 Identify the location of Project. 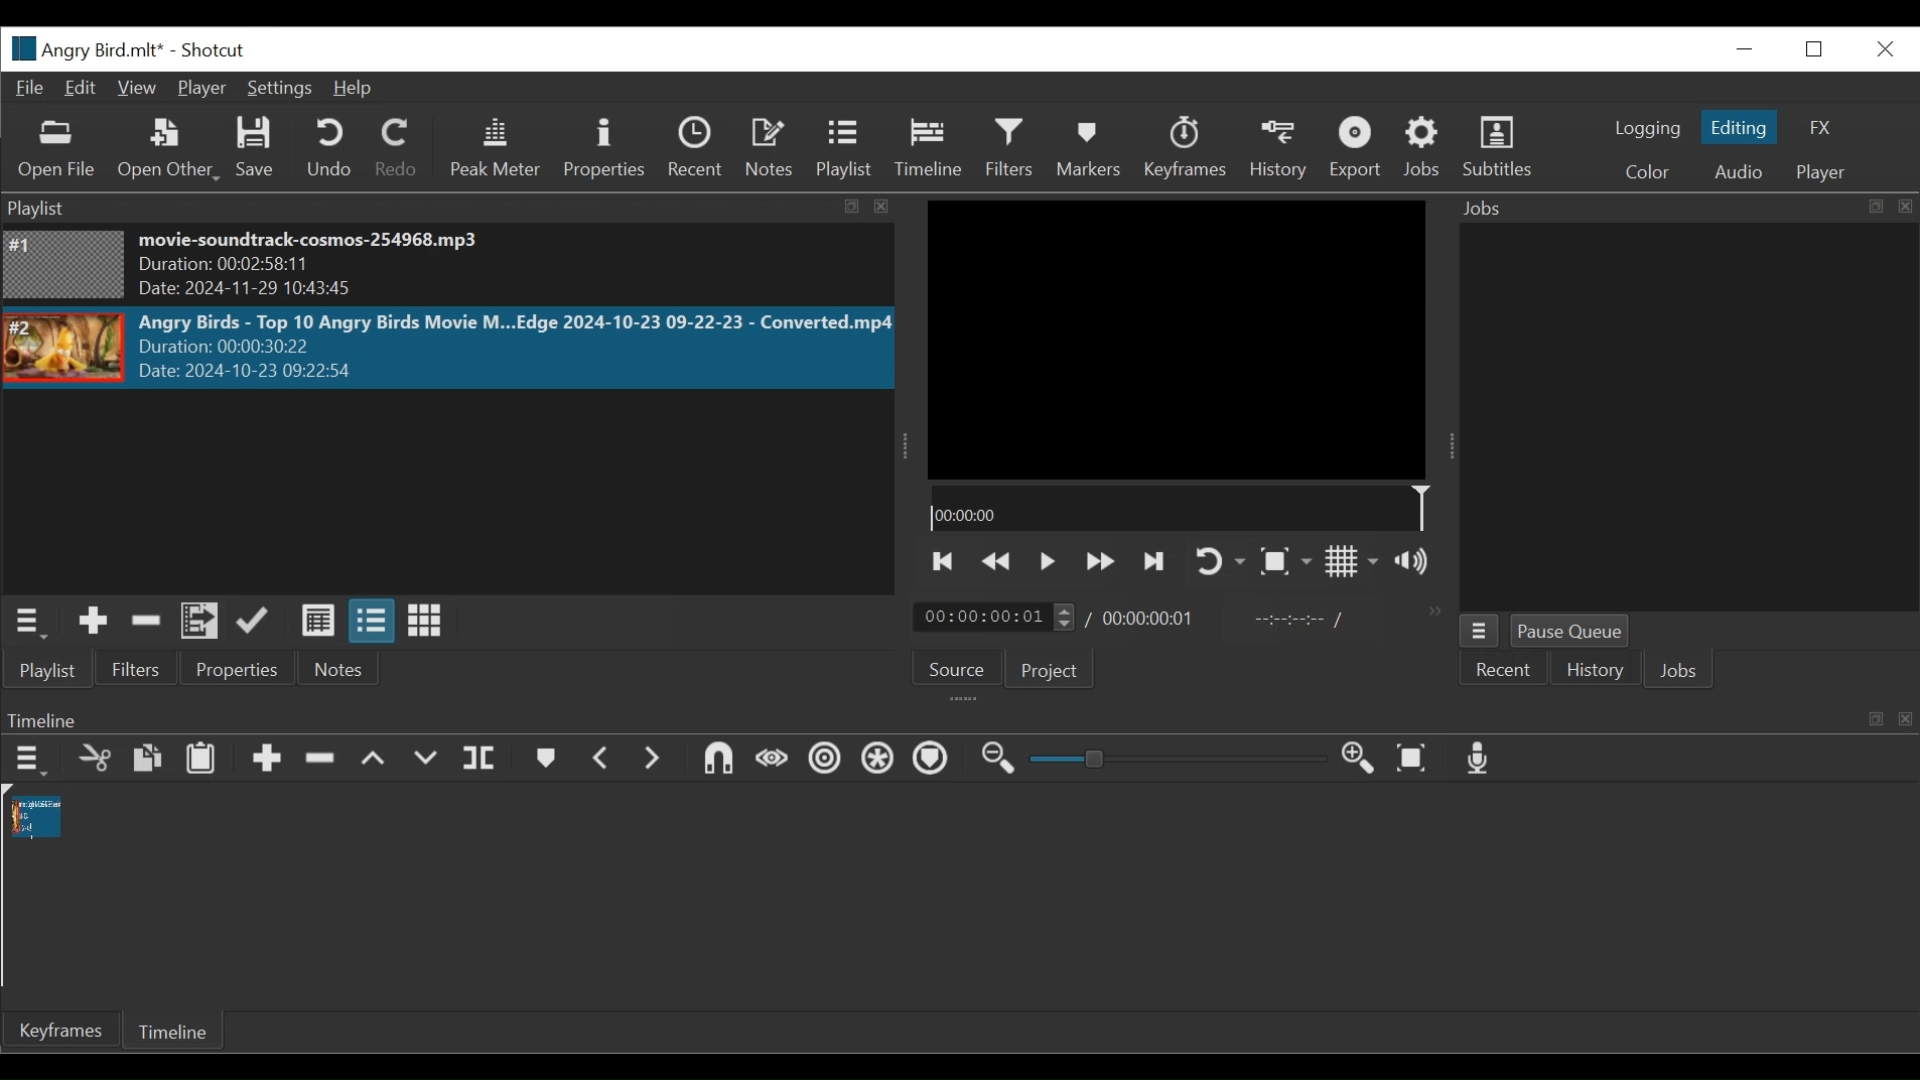
(1047, 670).